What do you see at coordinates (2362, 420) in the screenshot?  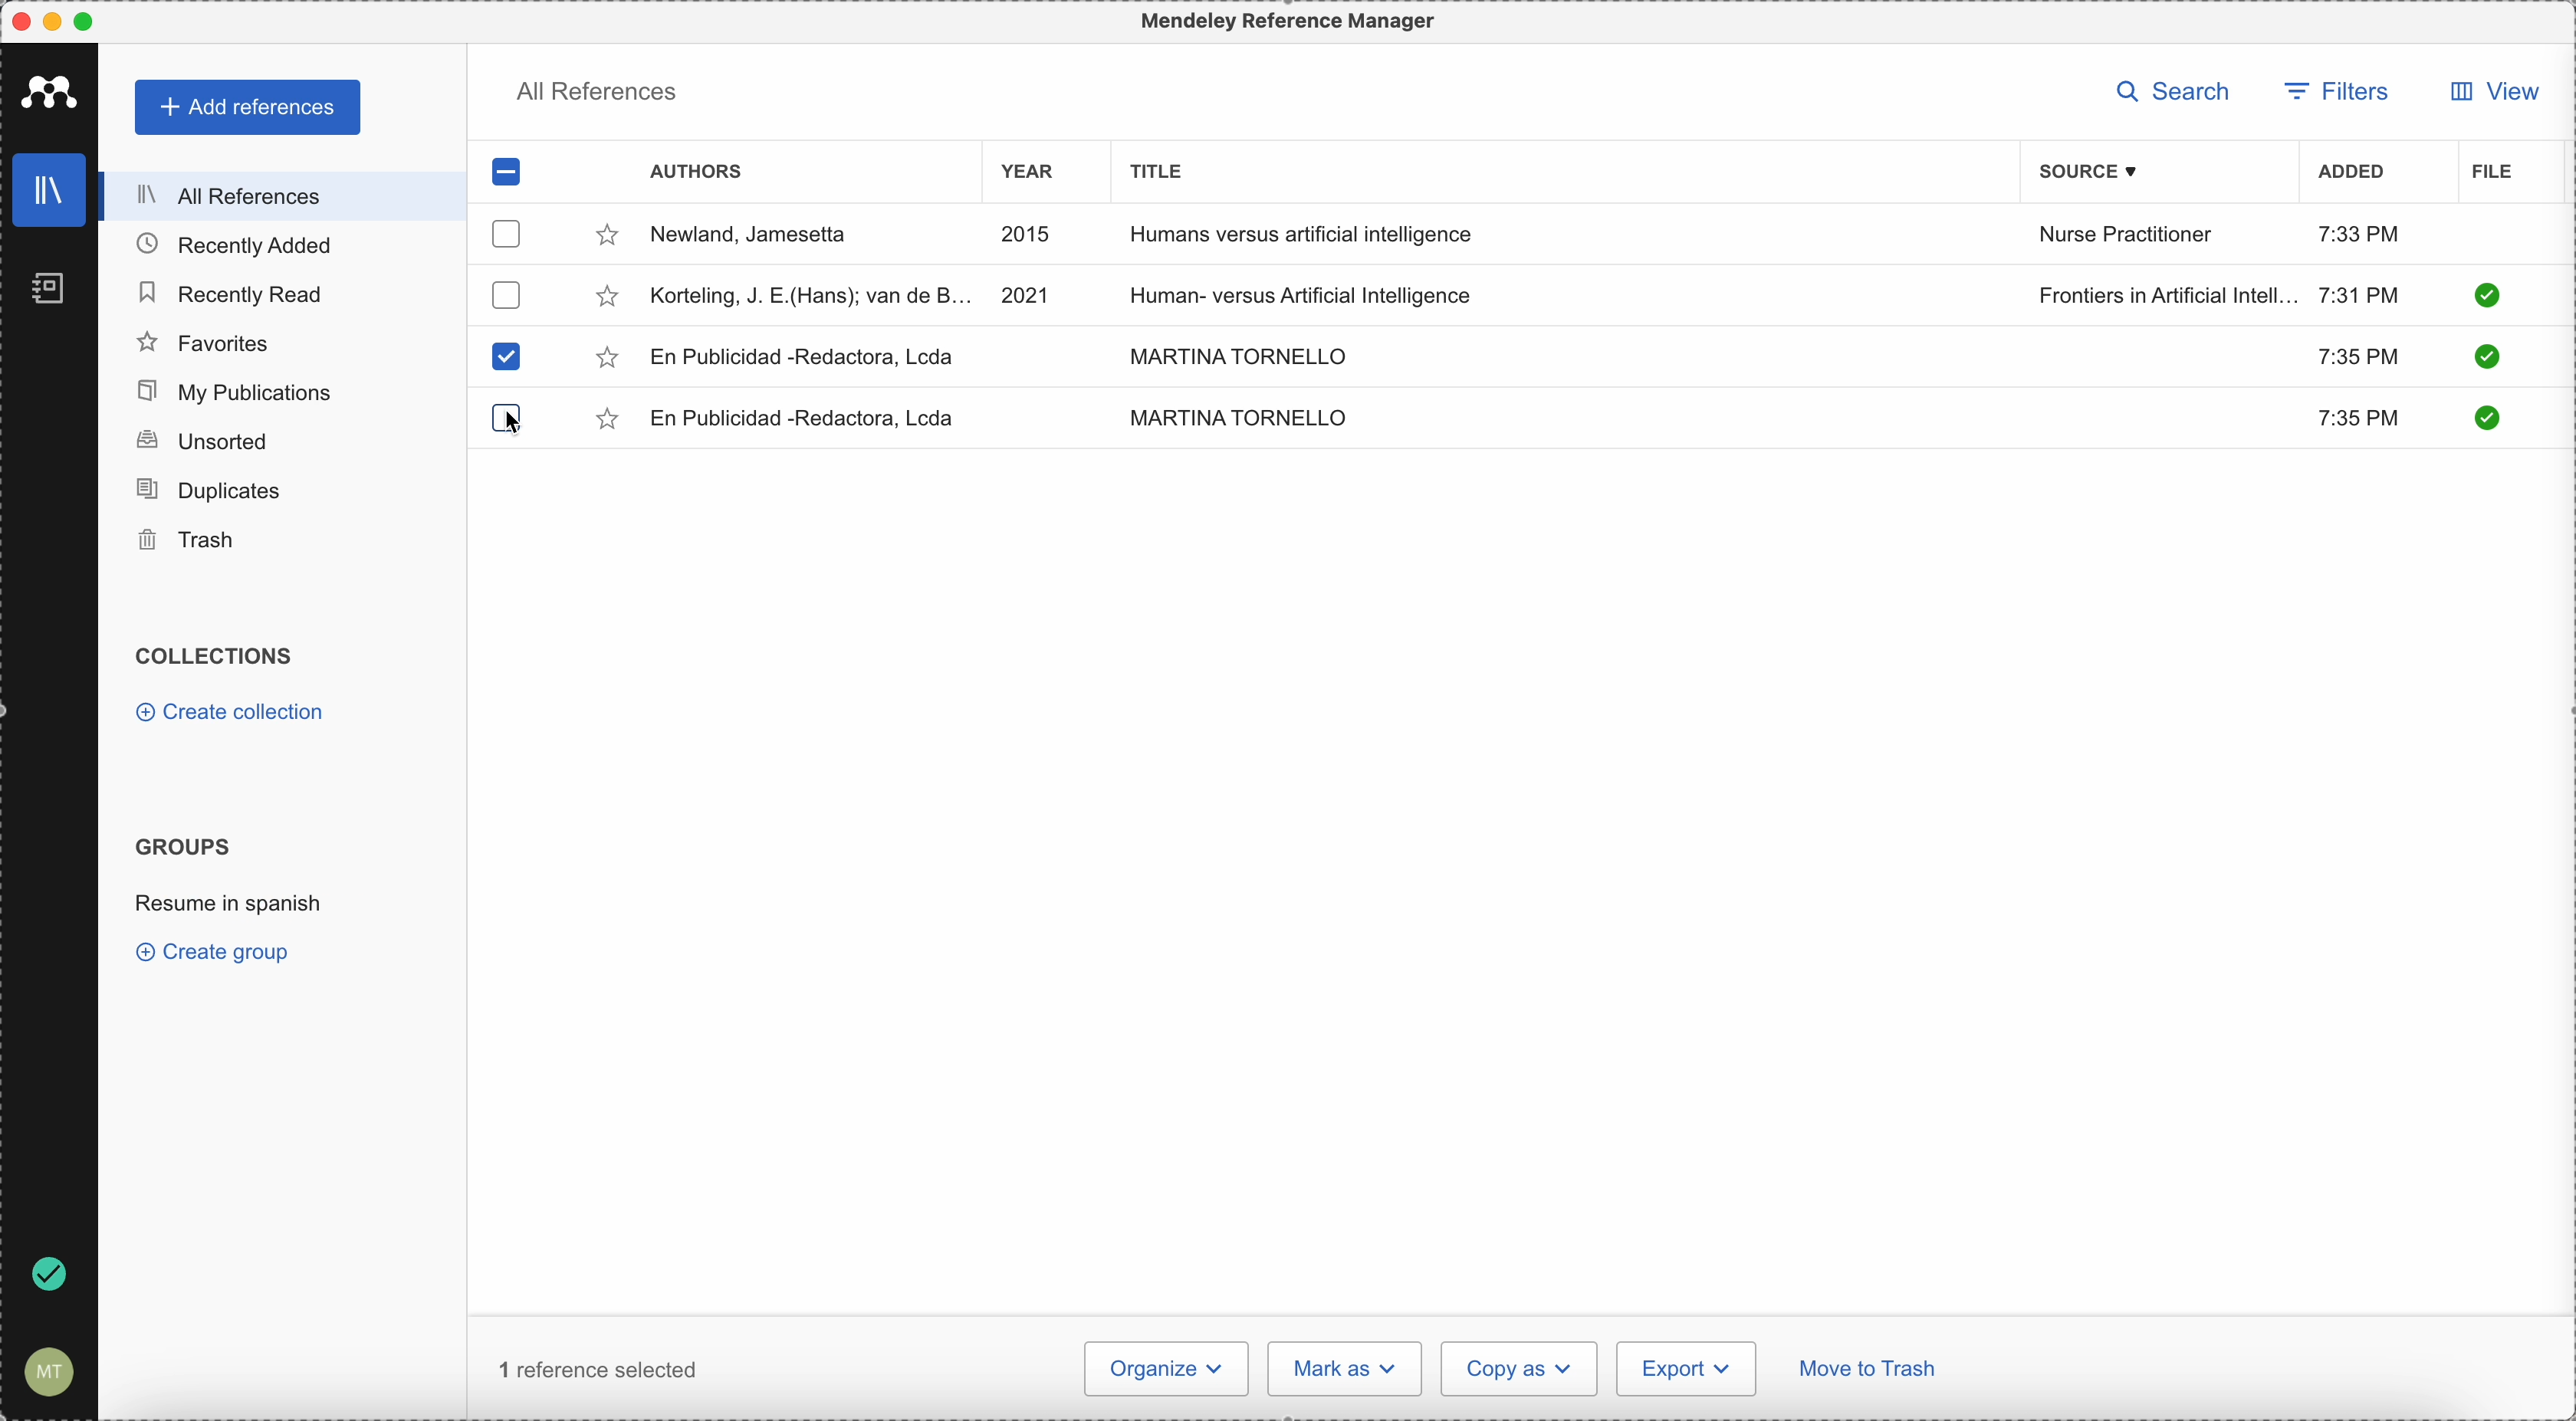 I see `7:35 PM` at bounding box center [2362, 420].